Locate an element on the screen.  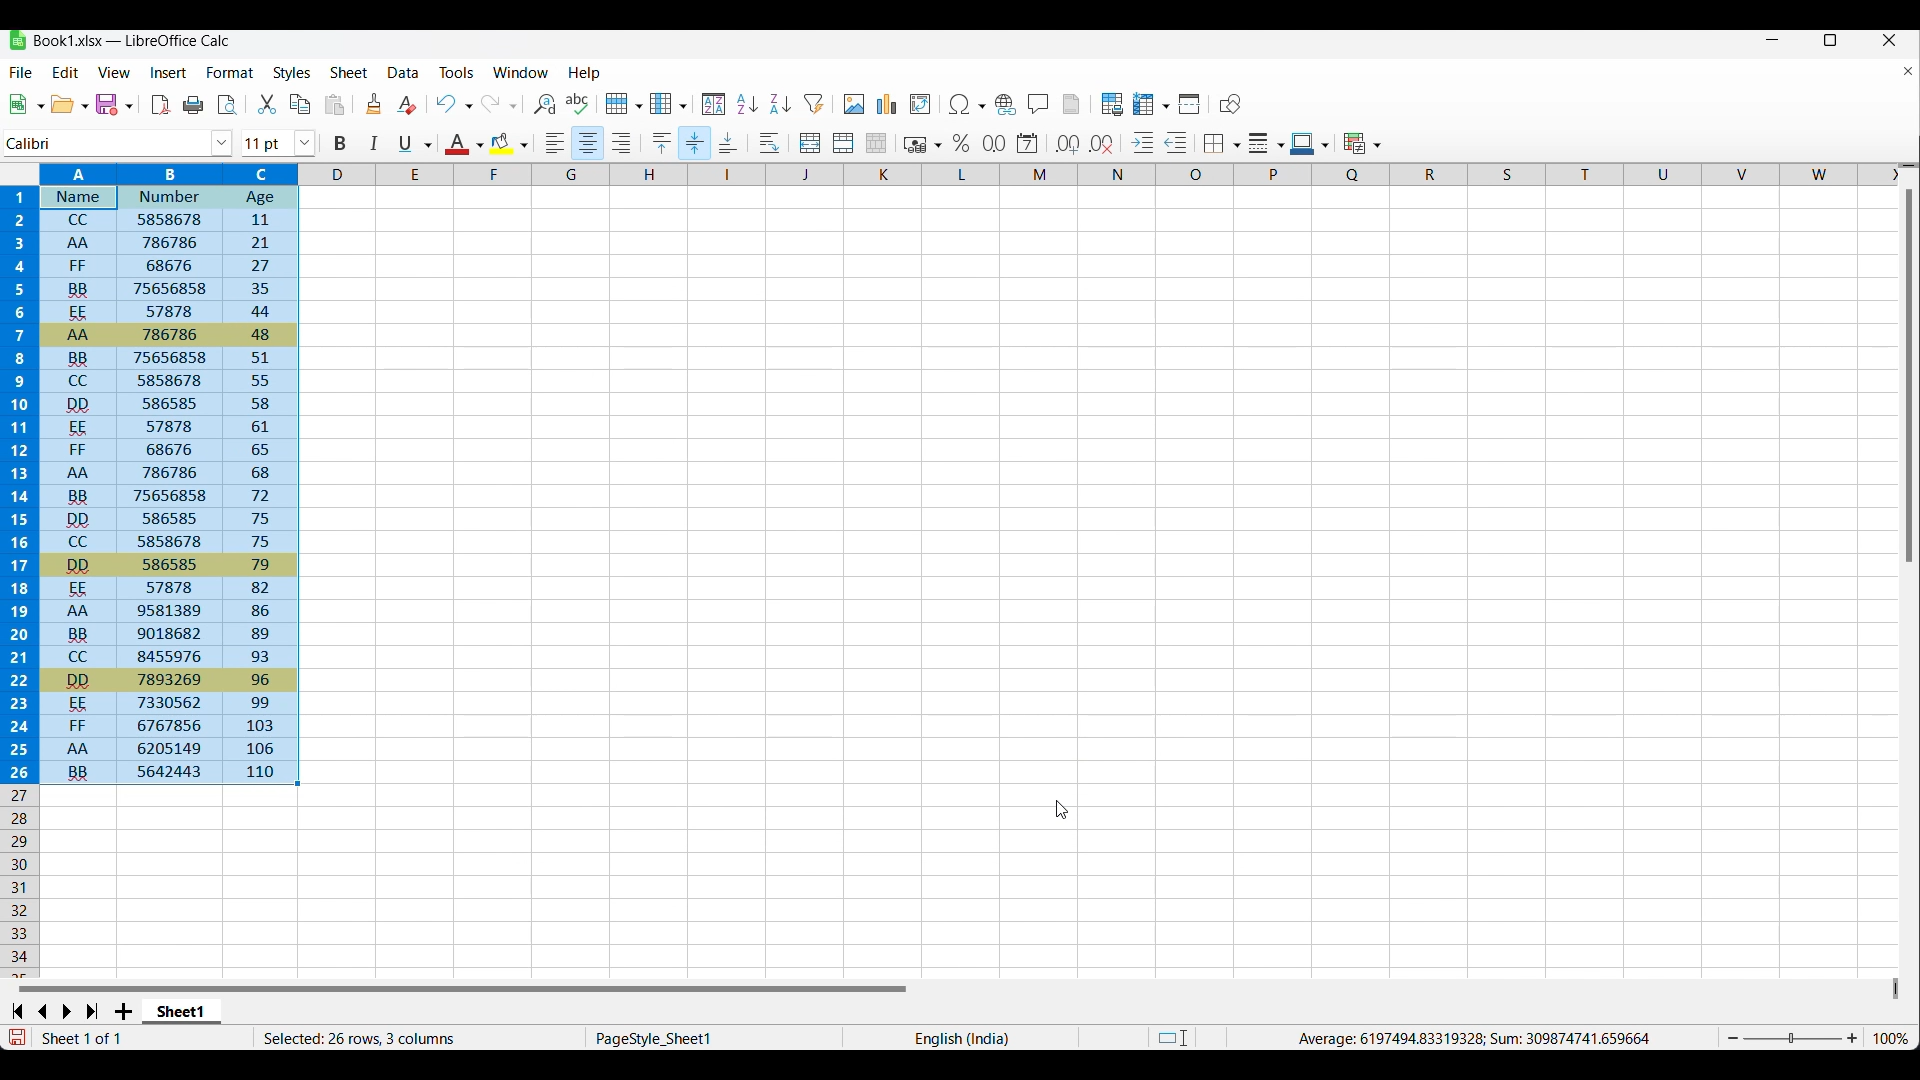
Align top is located at coordinates (662, 144).